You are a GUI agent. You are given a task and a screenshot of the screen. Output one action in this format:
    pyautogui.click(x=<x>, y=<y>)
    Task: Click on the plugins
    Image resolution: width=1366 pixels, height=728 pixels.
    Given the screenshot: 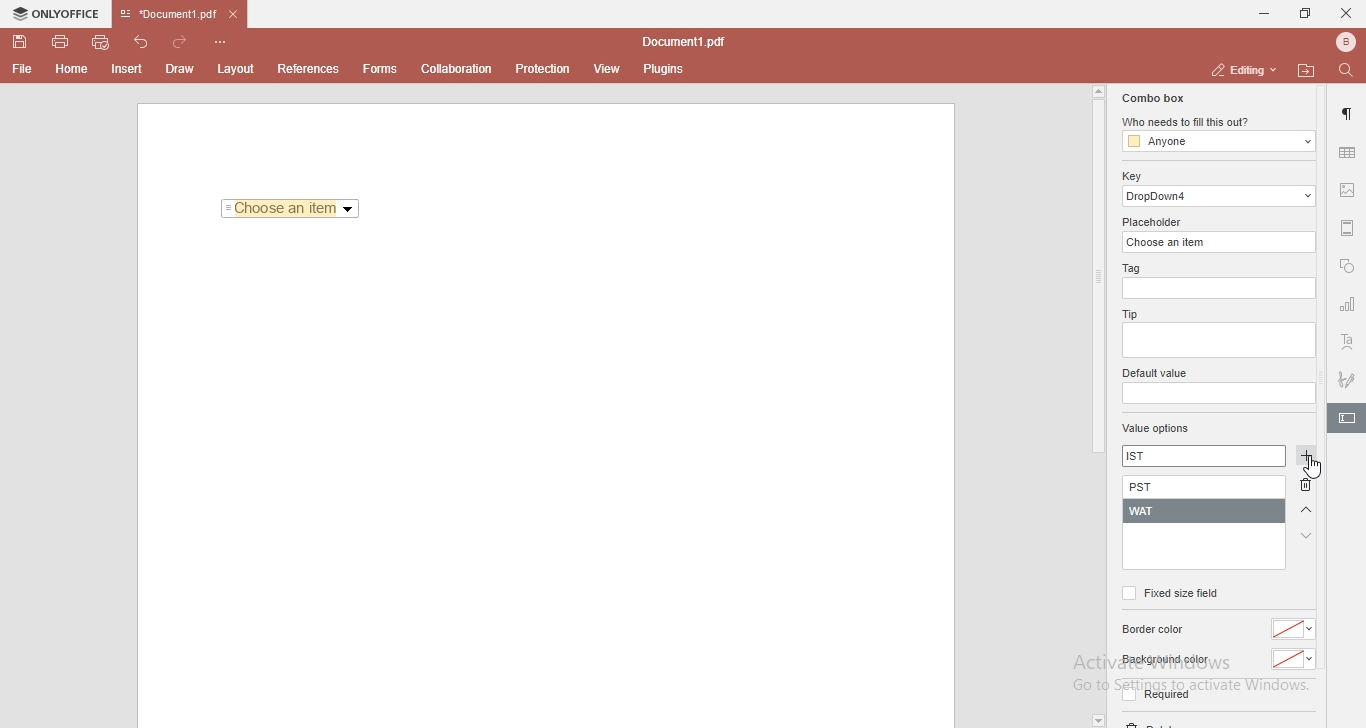 What is the action you would take?
    pyautogui.click(x=664, y=70)
    